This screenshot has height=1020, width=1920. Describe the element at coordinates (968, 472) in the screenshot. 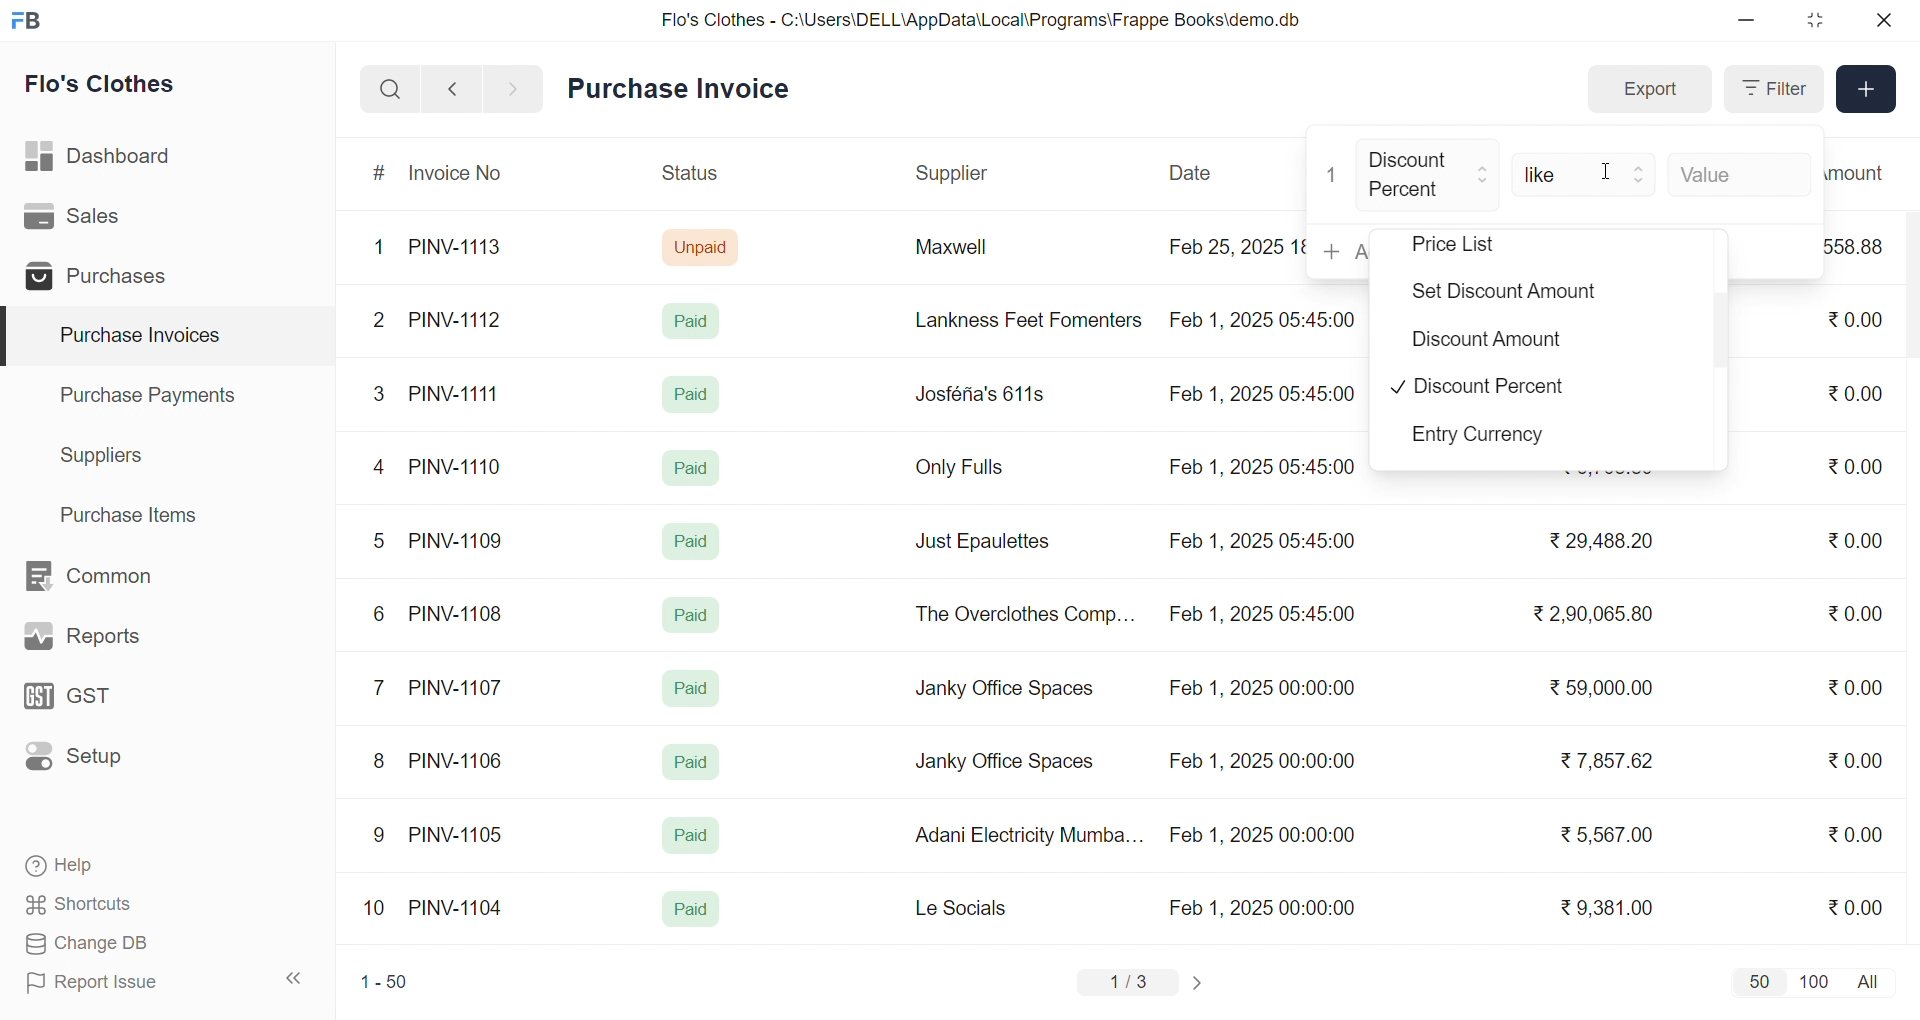

I see `Only Fulls` at that location.